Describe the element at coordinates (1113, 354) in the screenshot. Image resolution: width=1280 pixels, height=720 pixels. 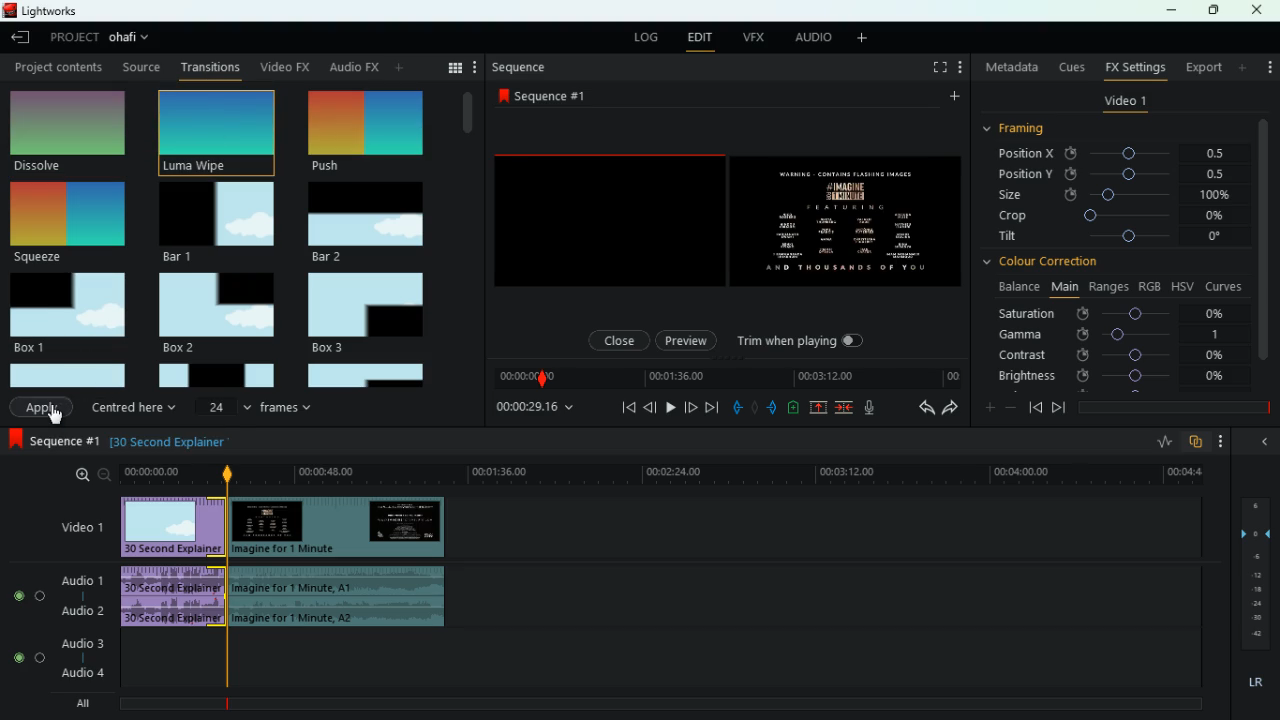
I see `contrast` at that location.